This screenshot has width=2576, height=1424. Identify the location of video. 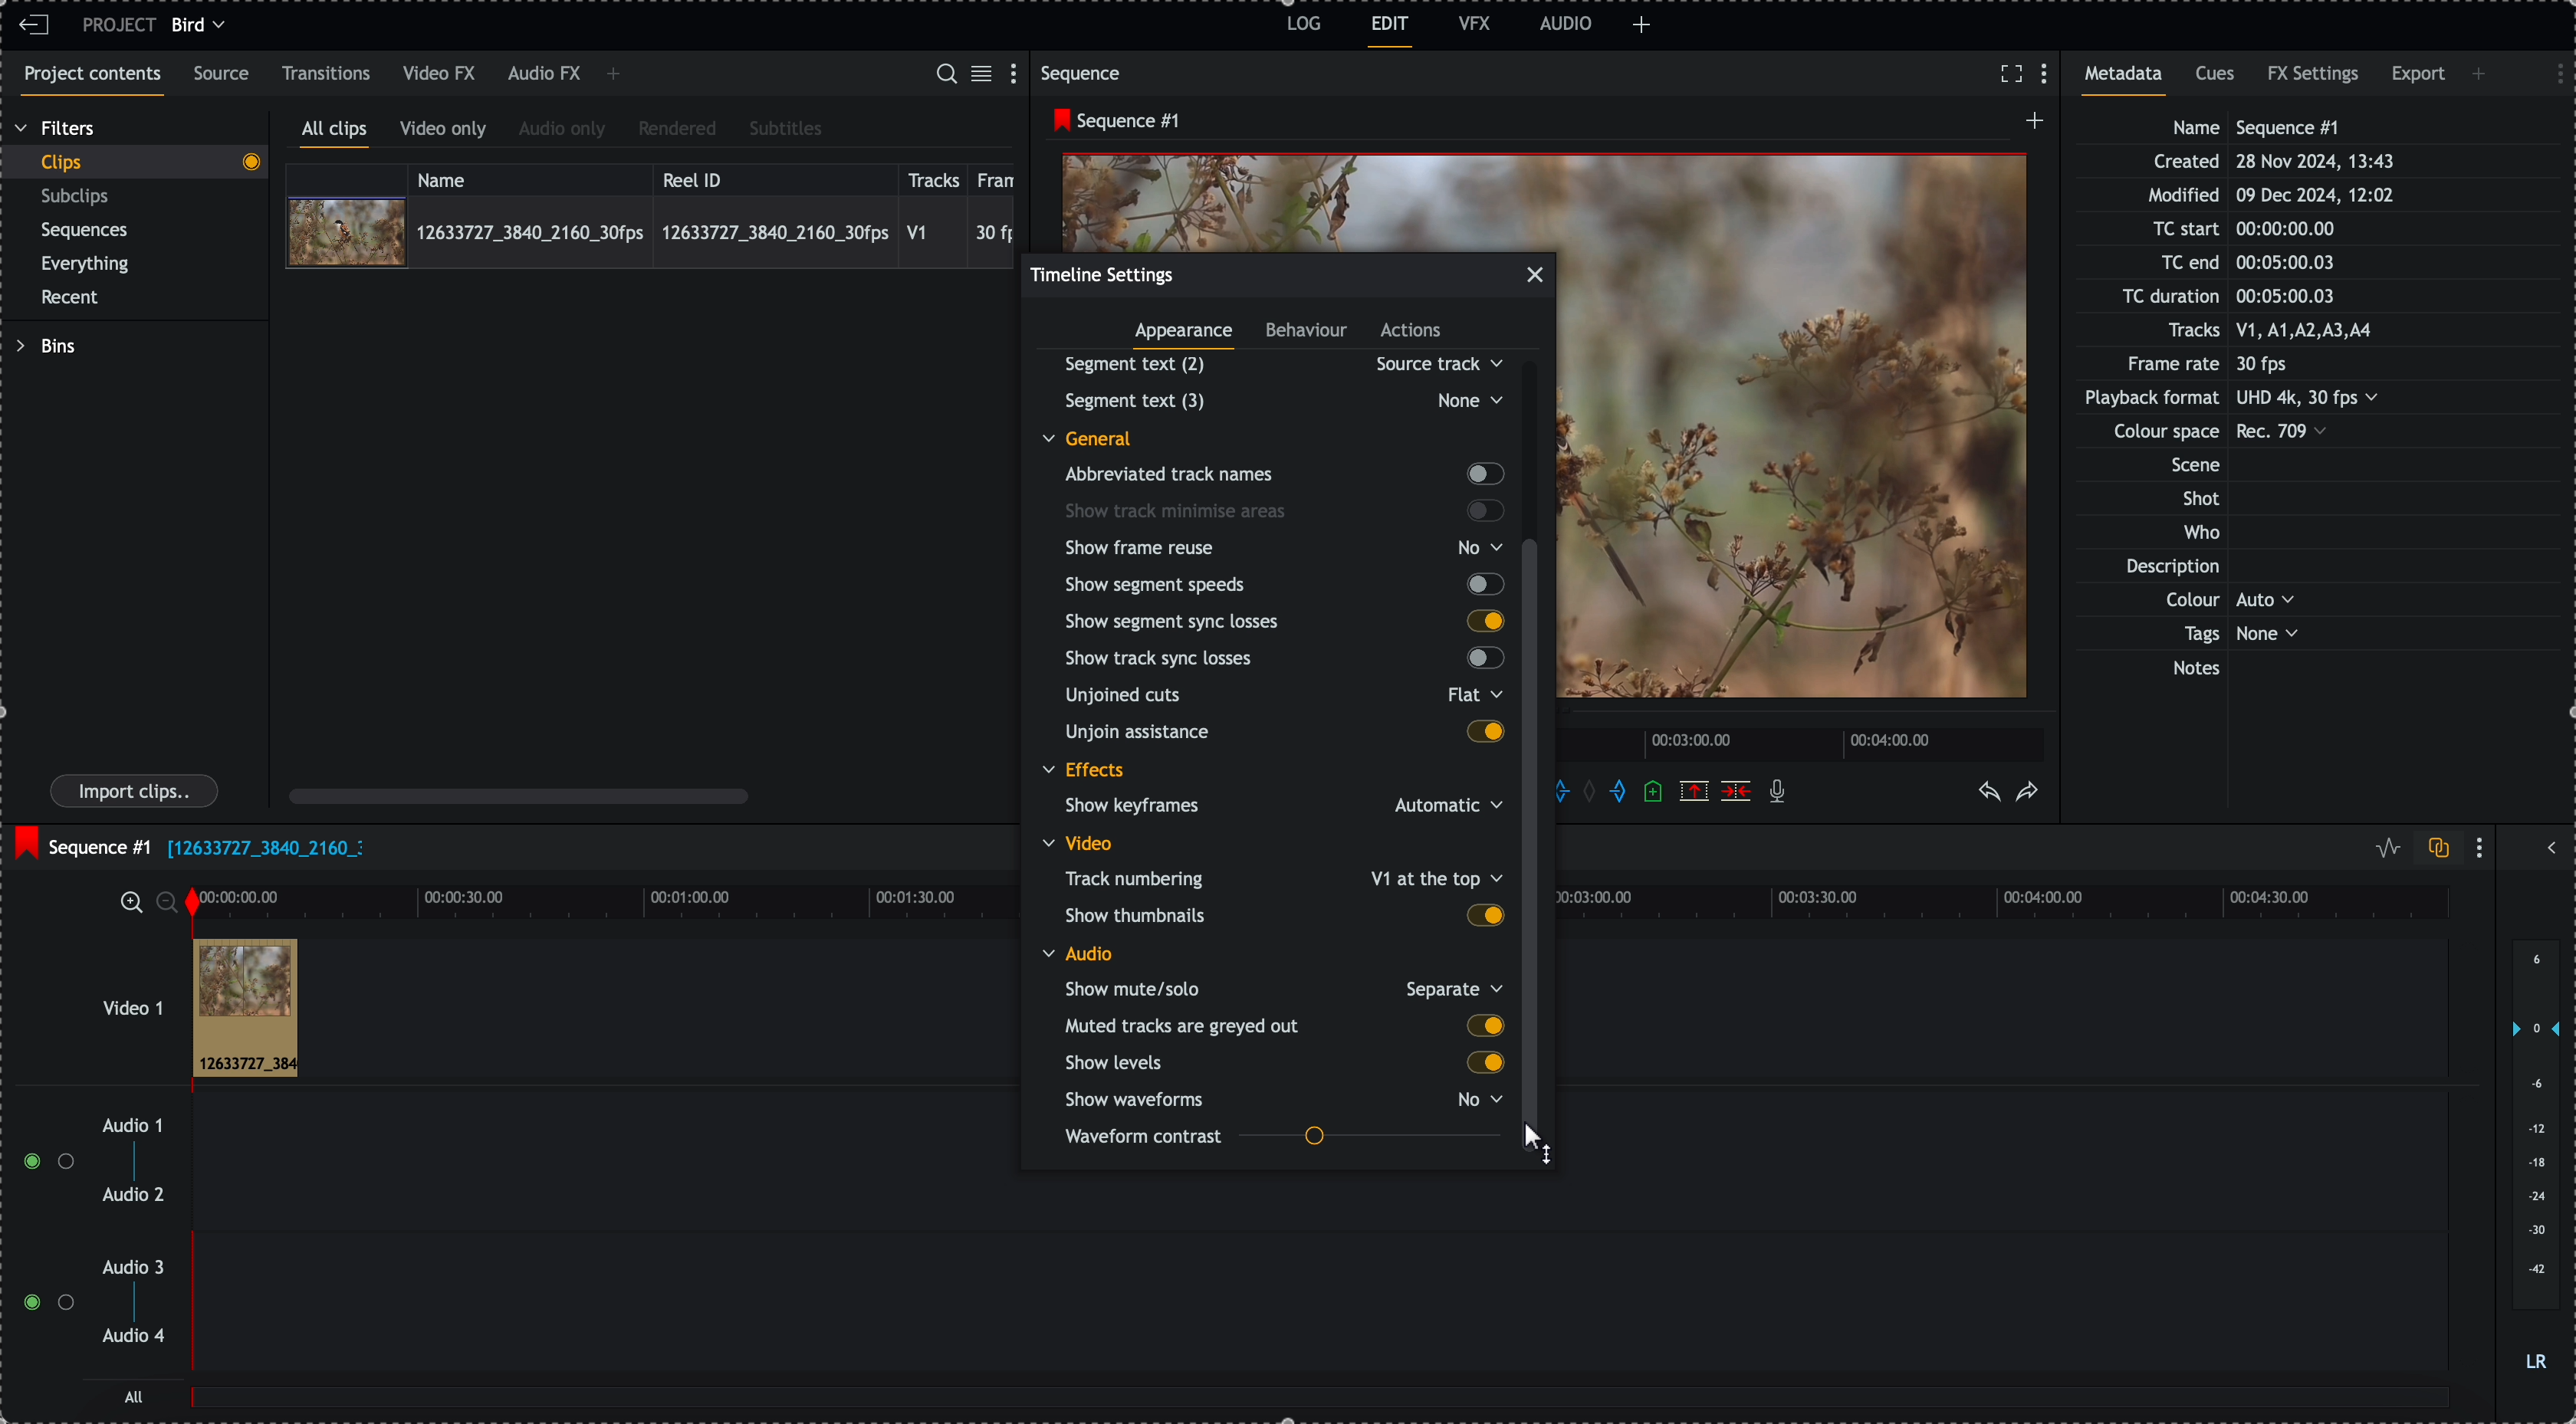
(1083, 843).